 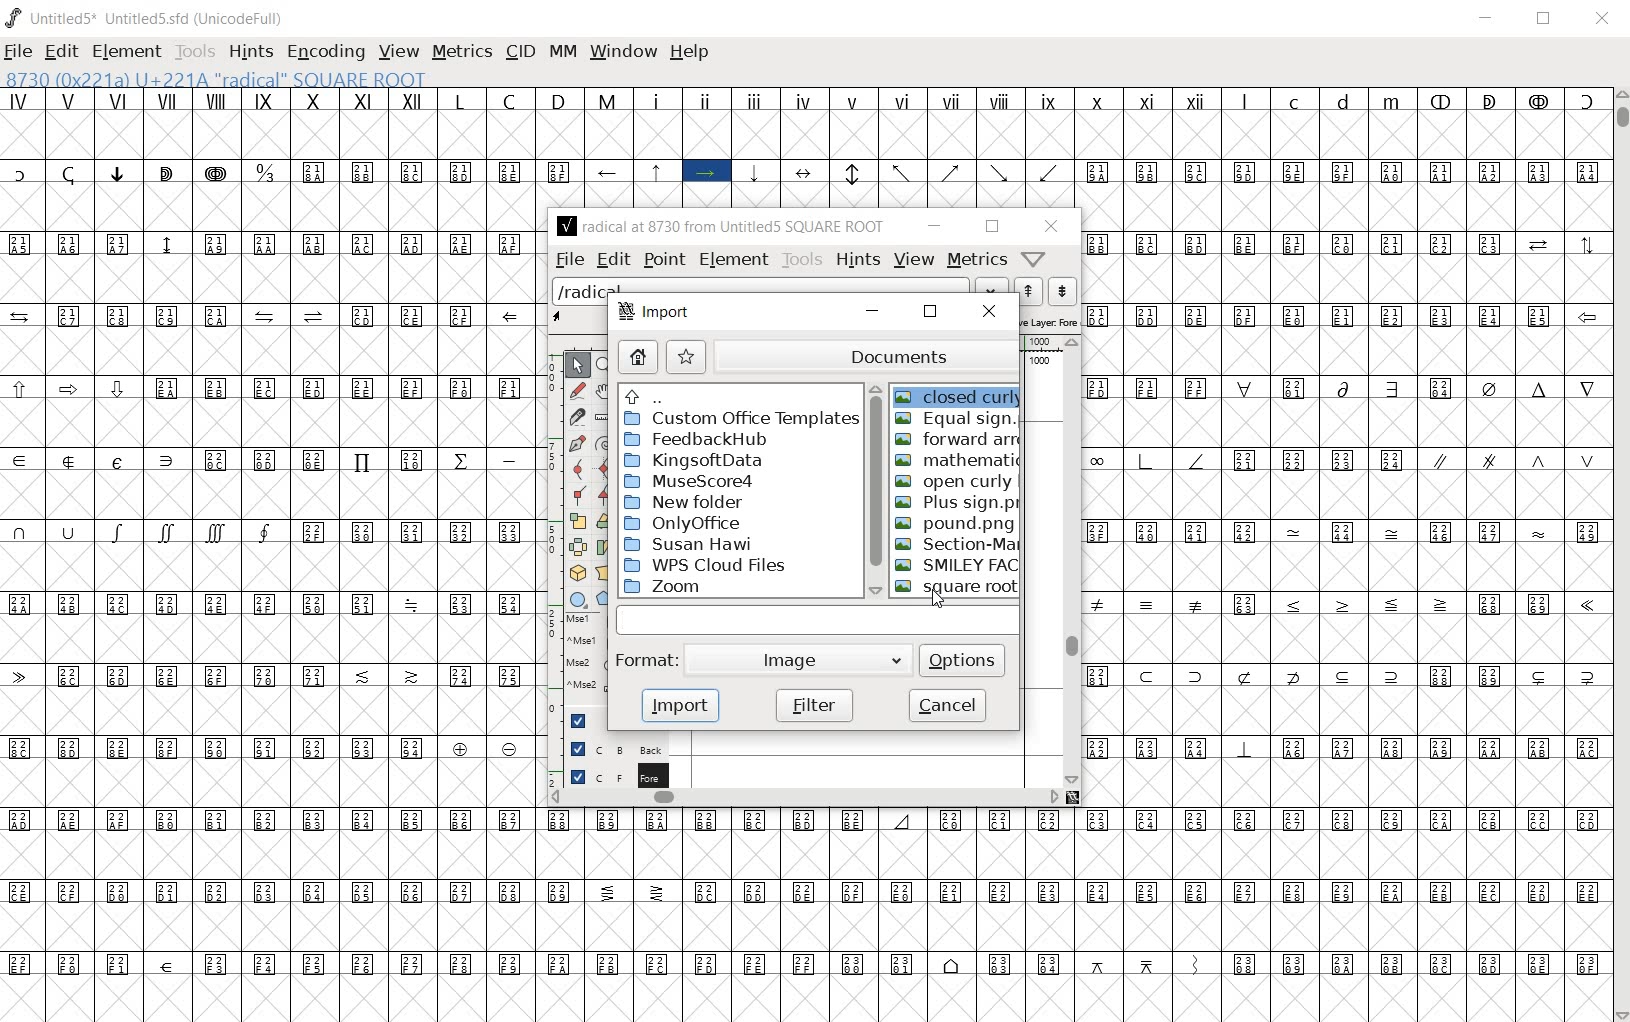 What do you see at coordinates (960, 545) in the screenshot?
I see `Section-Mark` at bounding box center [960, 545].